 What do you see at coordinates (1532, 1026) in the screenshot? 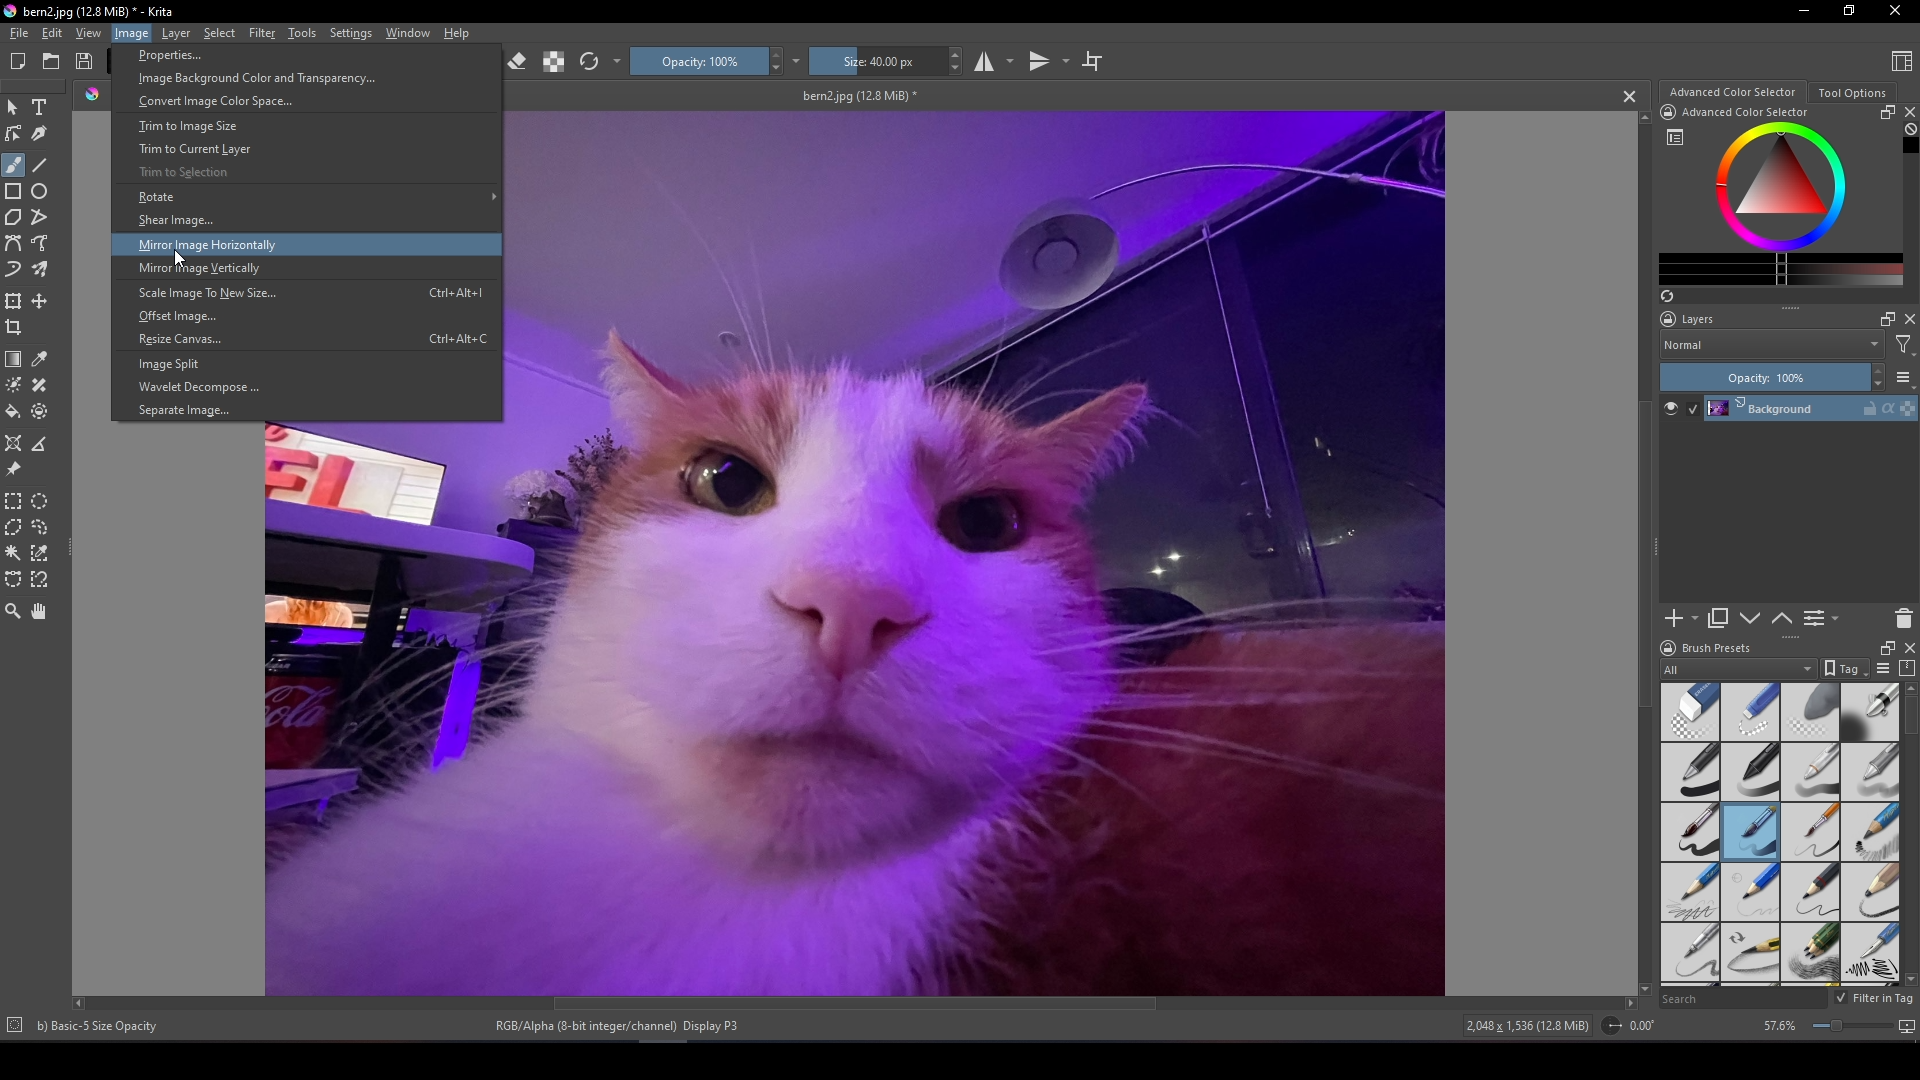
I see `Dimensions and size` at bounding box center [1532, 1026].